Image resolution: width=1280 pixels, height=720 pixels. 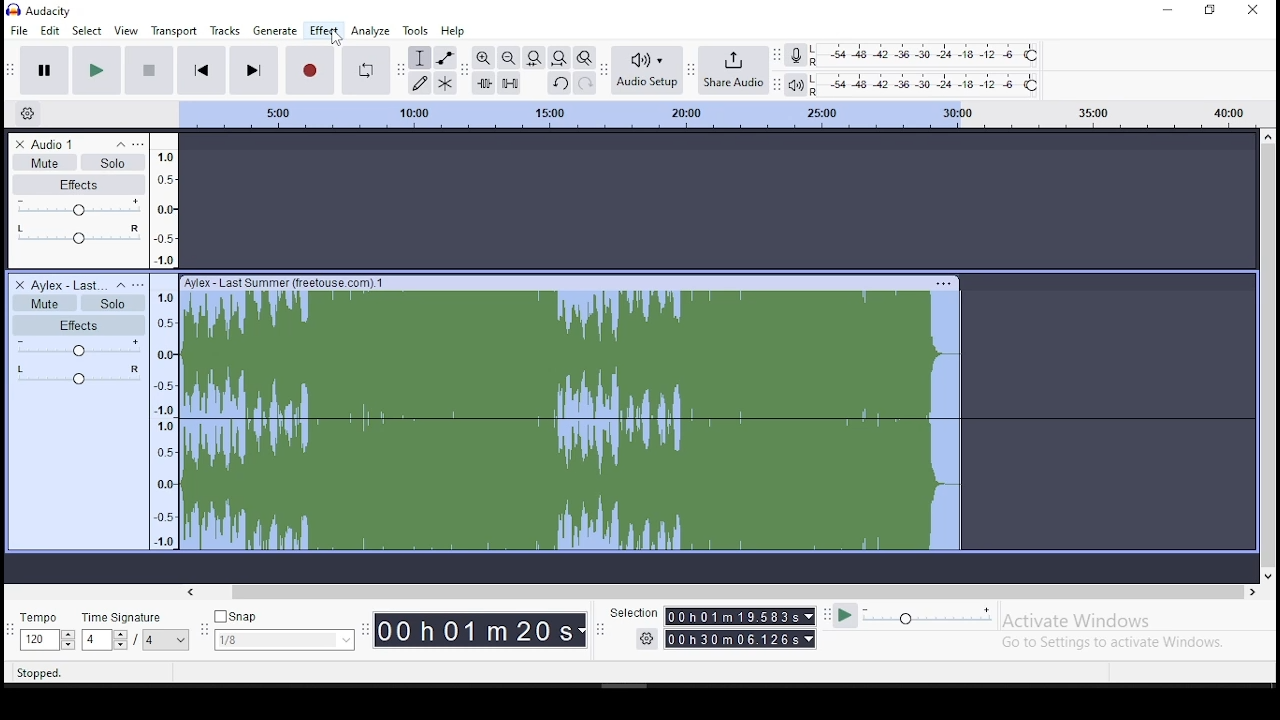 What do you see at coordinates (254, 69) in the screenshot?
I see `skip to end` at bounding box center [254, 69].